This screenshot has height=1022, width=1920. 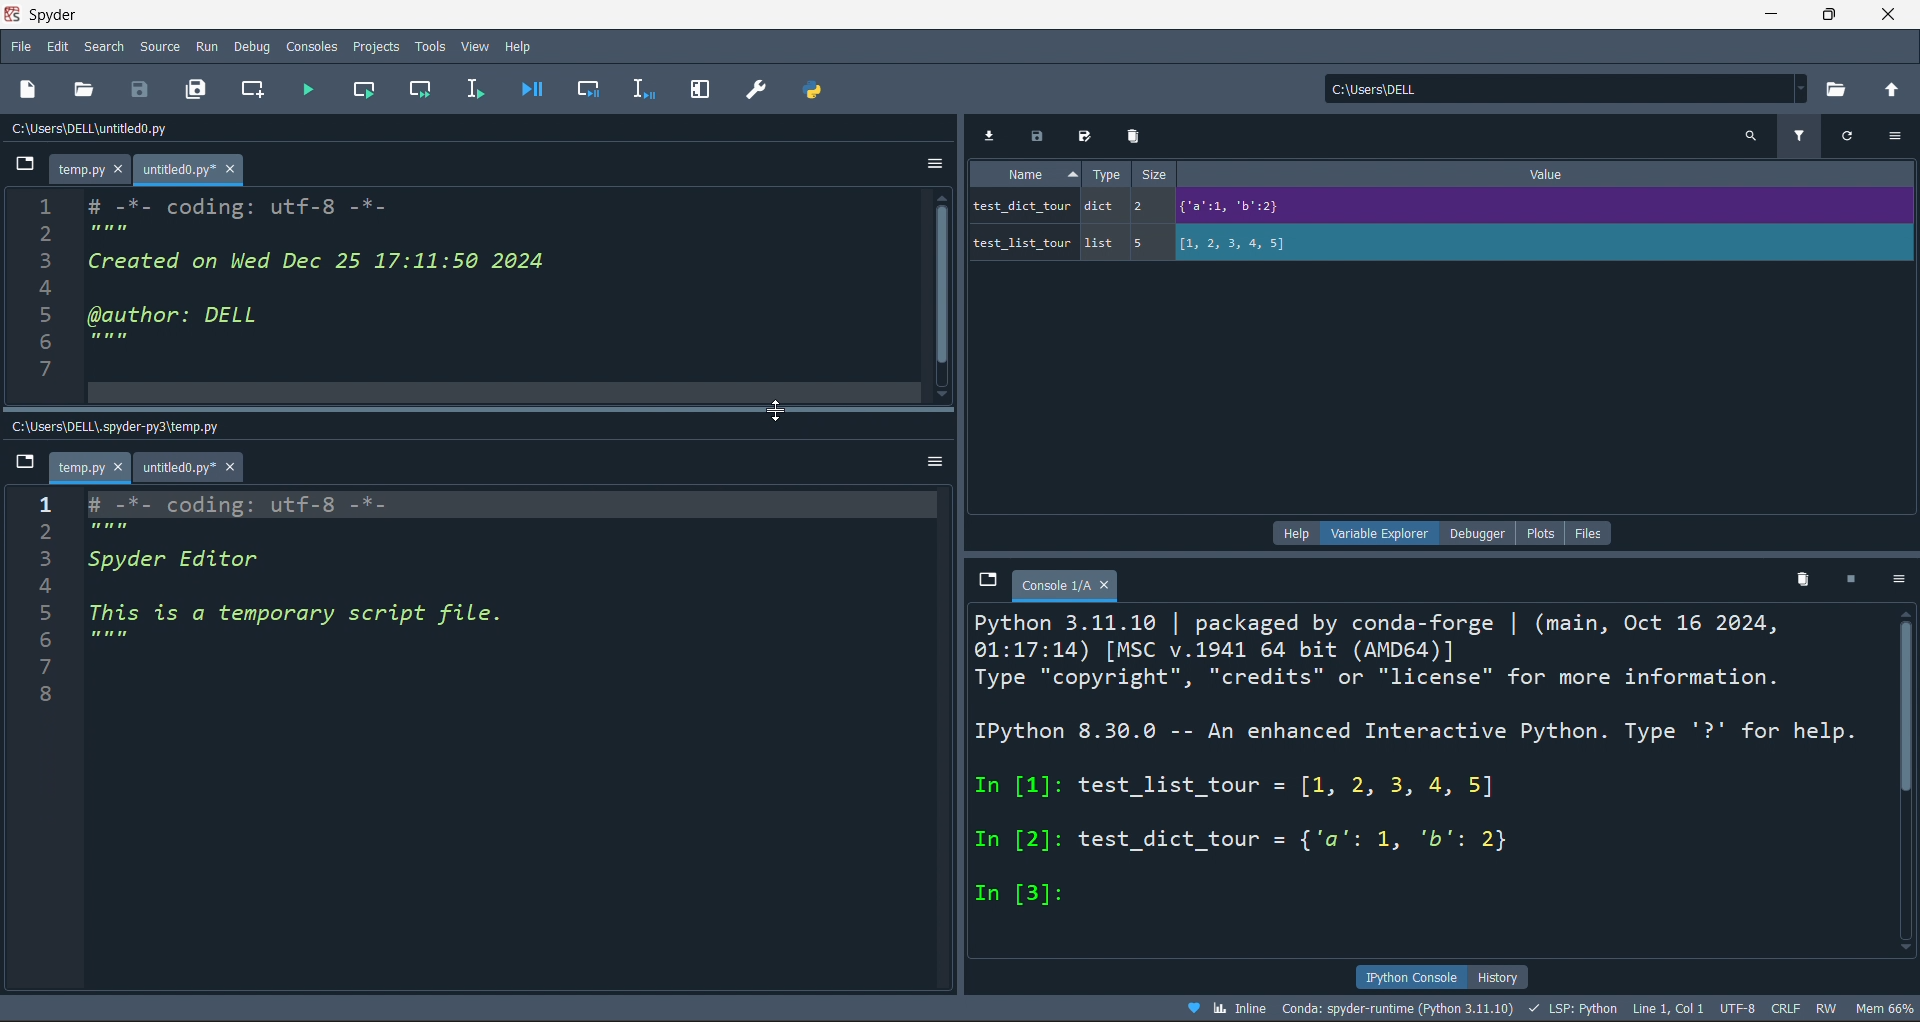 What do you see at coordinates (1809, 1008) in the screenshot?
I see `CRF RW` at bounding box center [1809, 1008].